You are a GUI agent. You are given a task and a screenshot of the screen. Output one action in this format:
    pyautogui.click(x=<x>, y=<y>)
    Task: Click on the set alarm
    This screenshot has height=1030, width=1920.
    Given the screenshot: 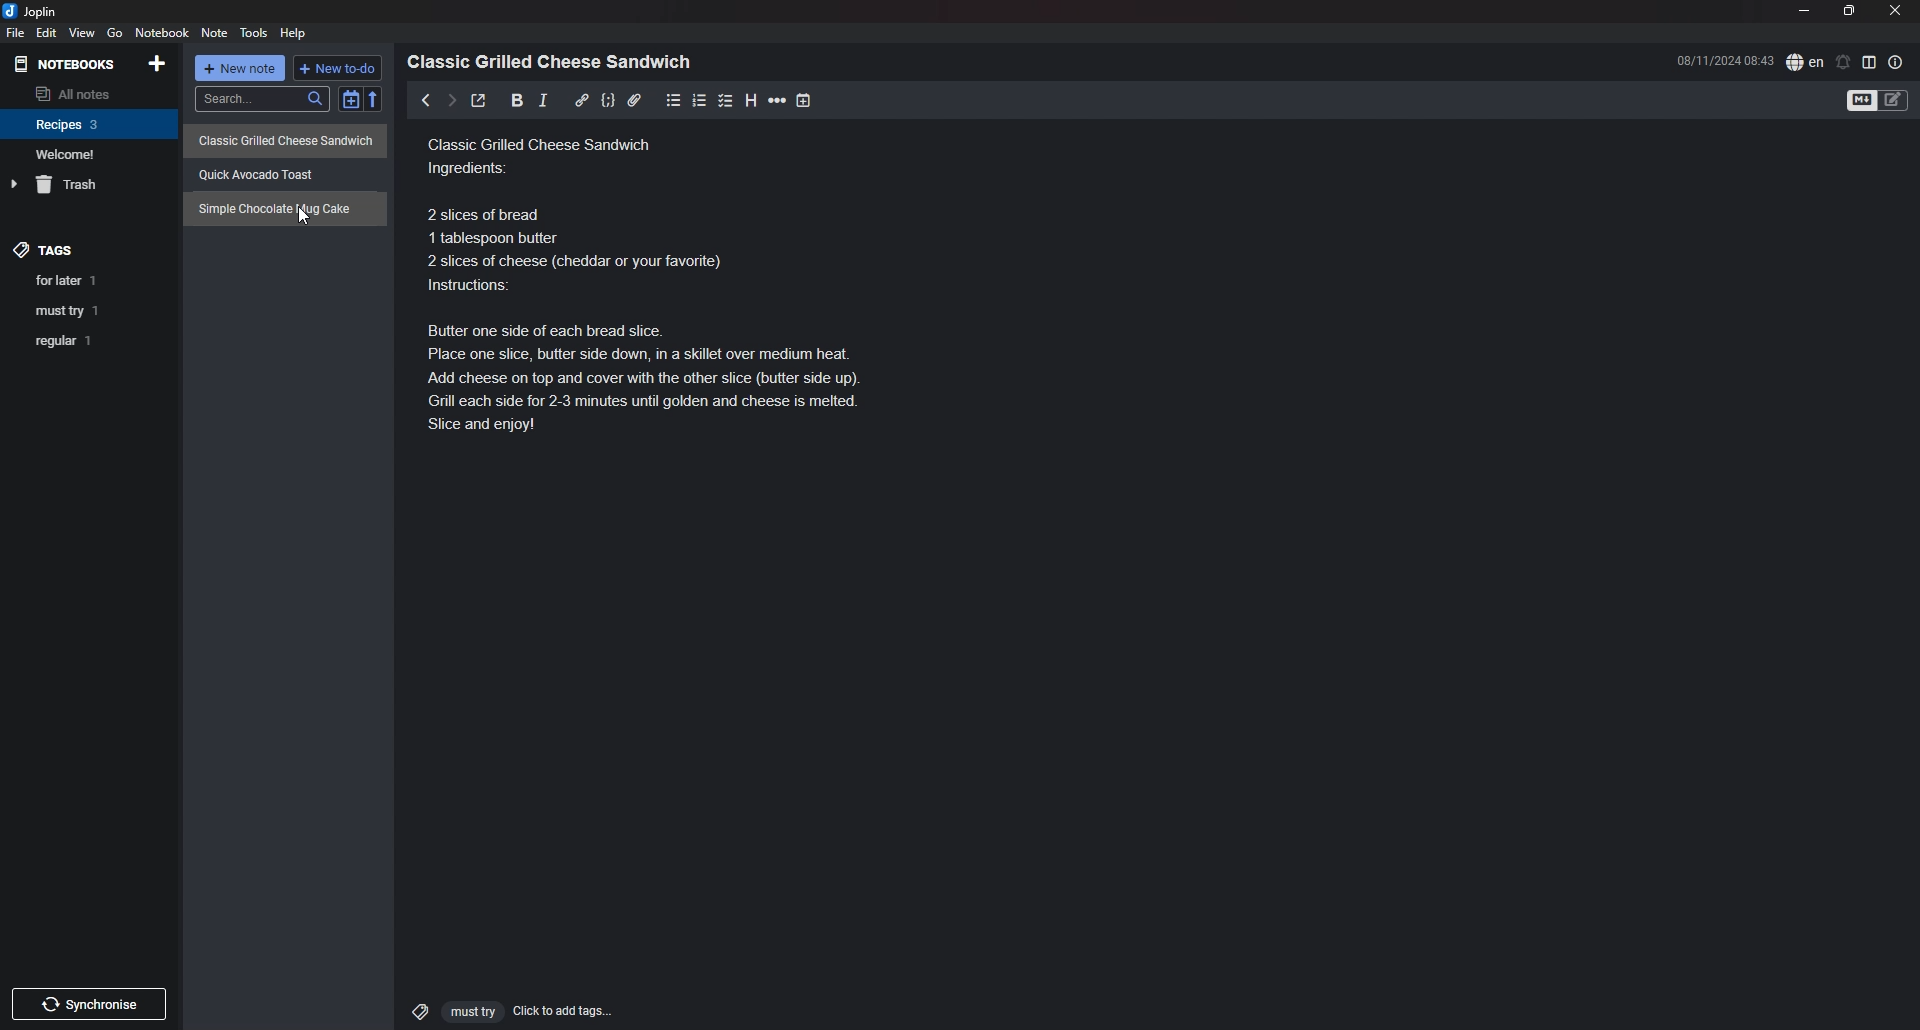 What is the action you would take?
    pyautogui.click(x=1844, y=61)
    